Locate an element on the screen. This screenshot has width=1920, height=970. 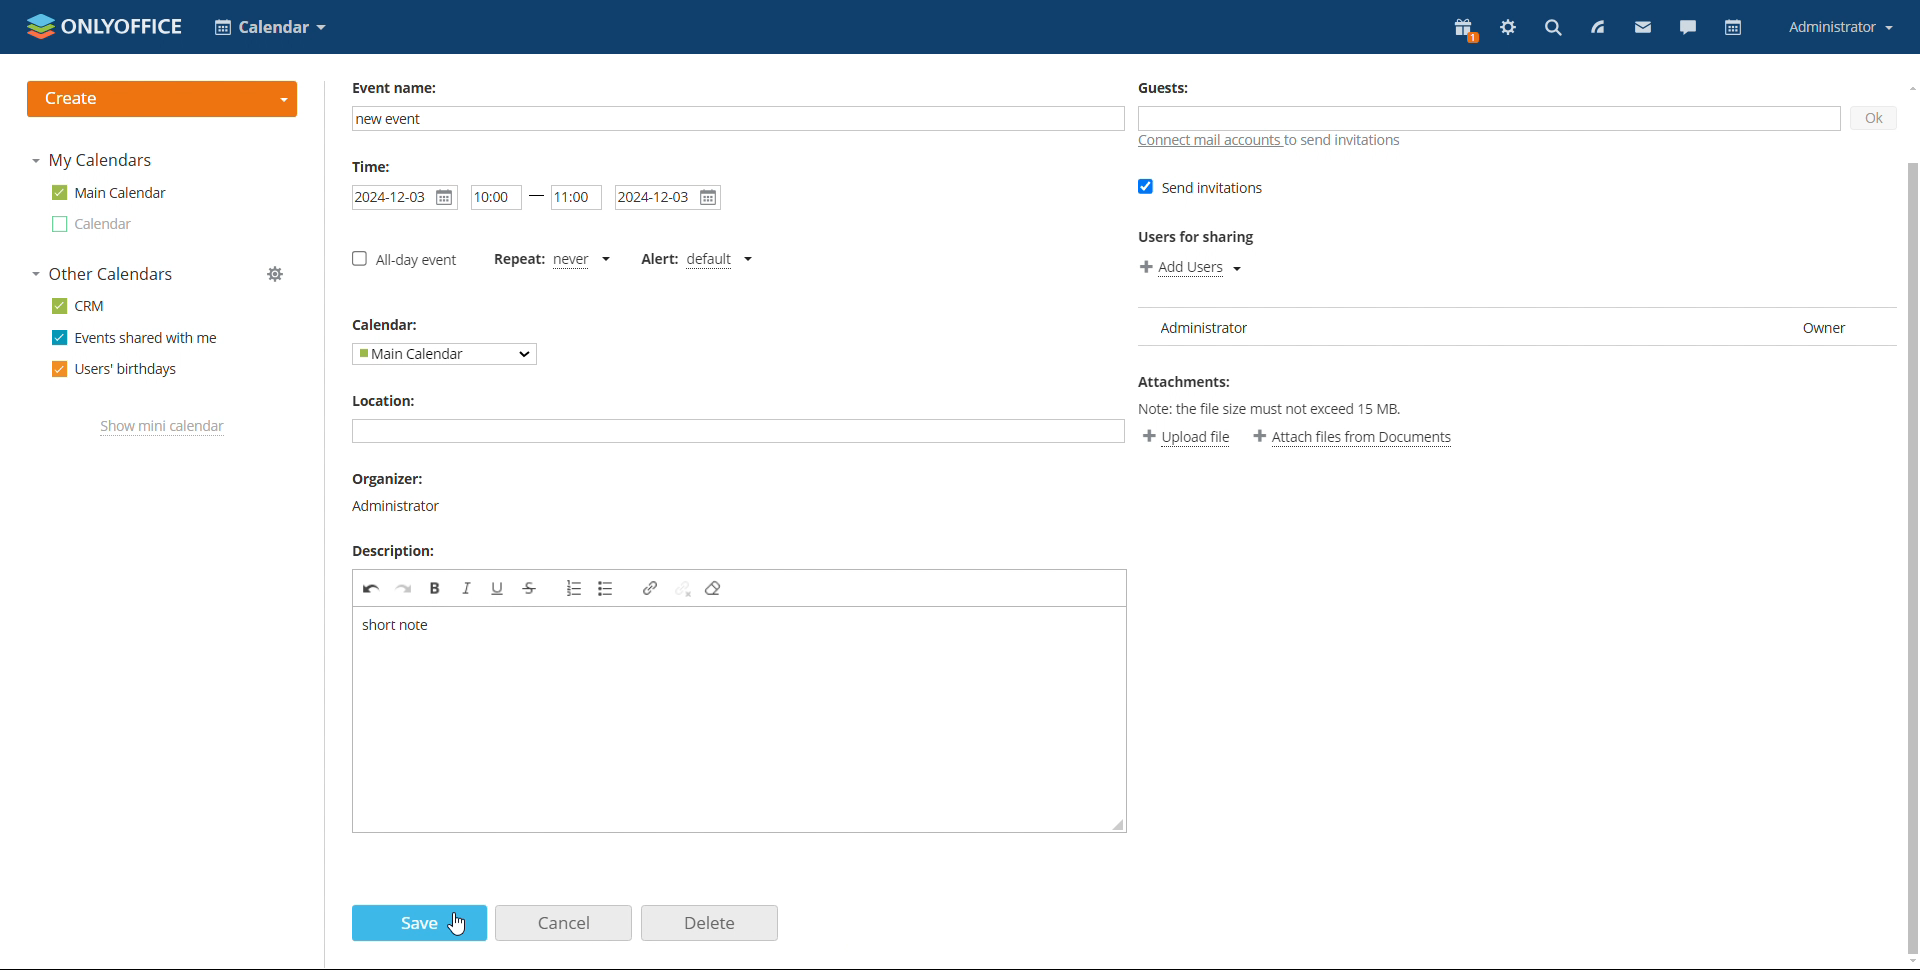
undo is located at coordinates (369, 591).